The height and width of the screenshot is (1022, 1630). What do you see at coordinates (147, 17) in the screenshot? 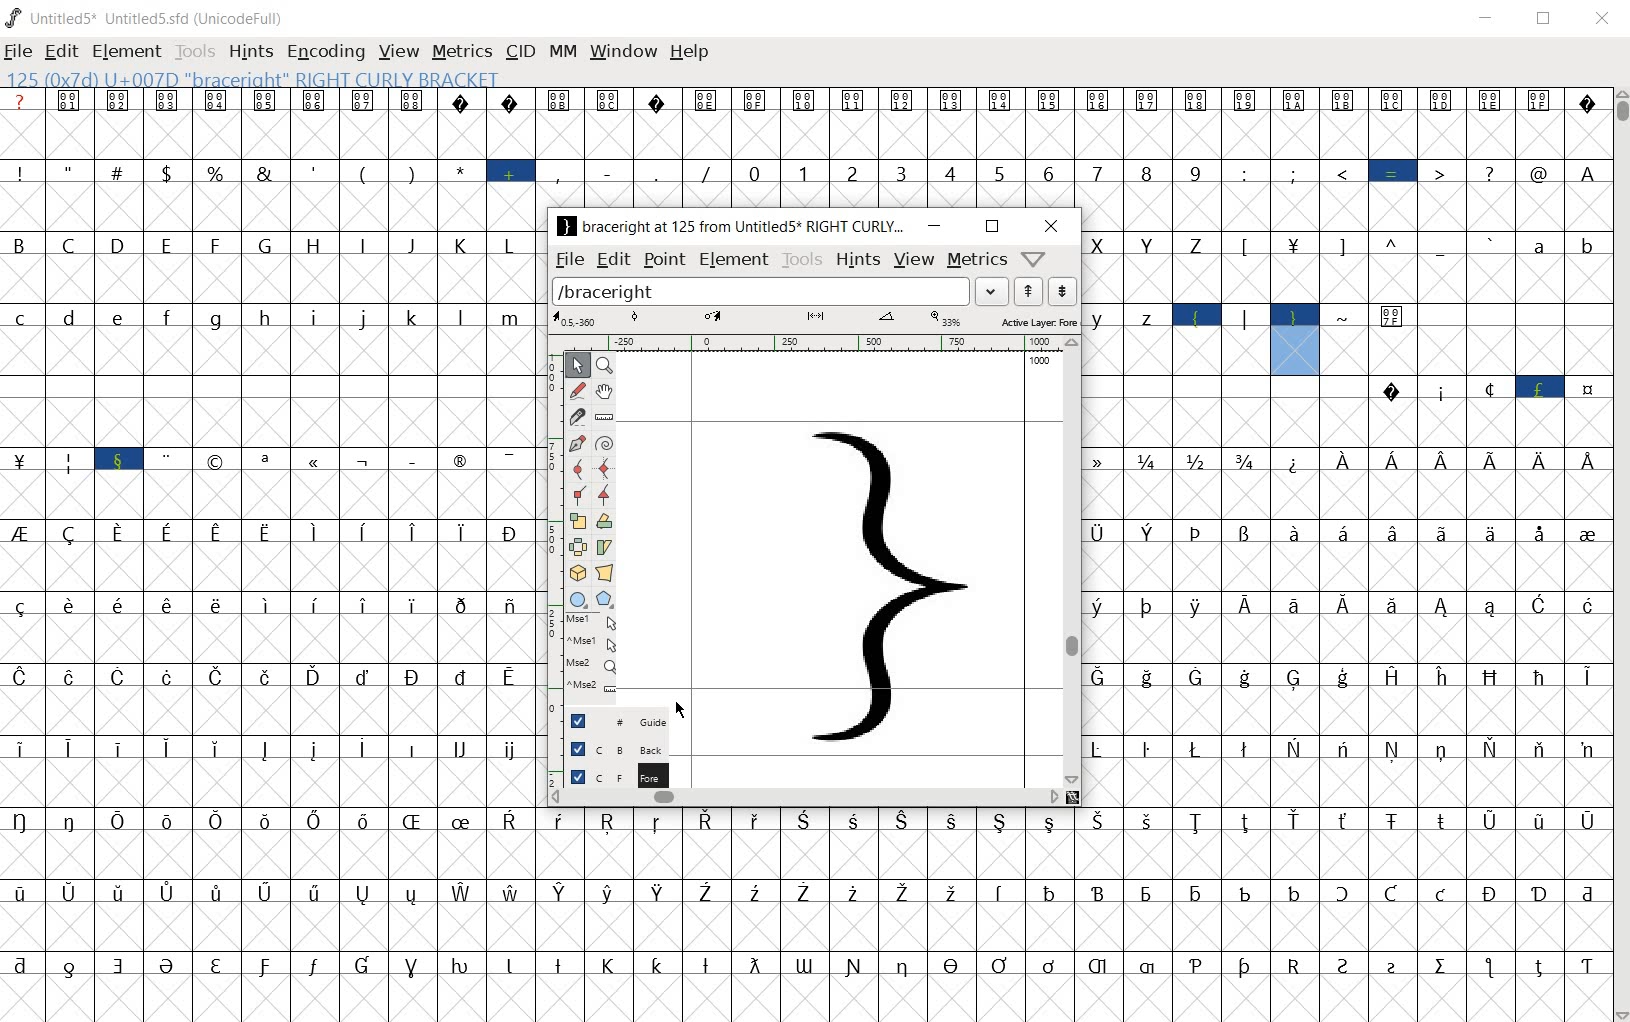
I see `Untitled5* Untitled5.sfd (UnicodeFull)` at bounding box center [147, 17].